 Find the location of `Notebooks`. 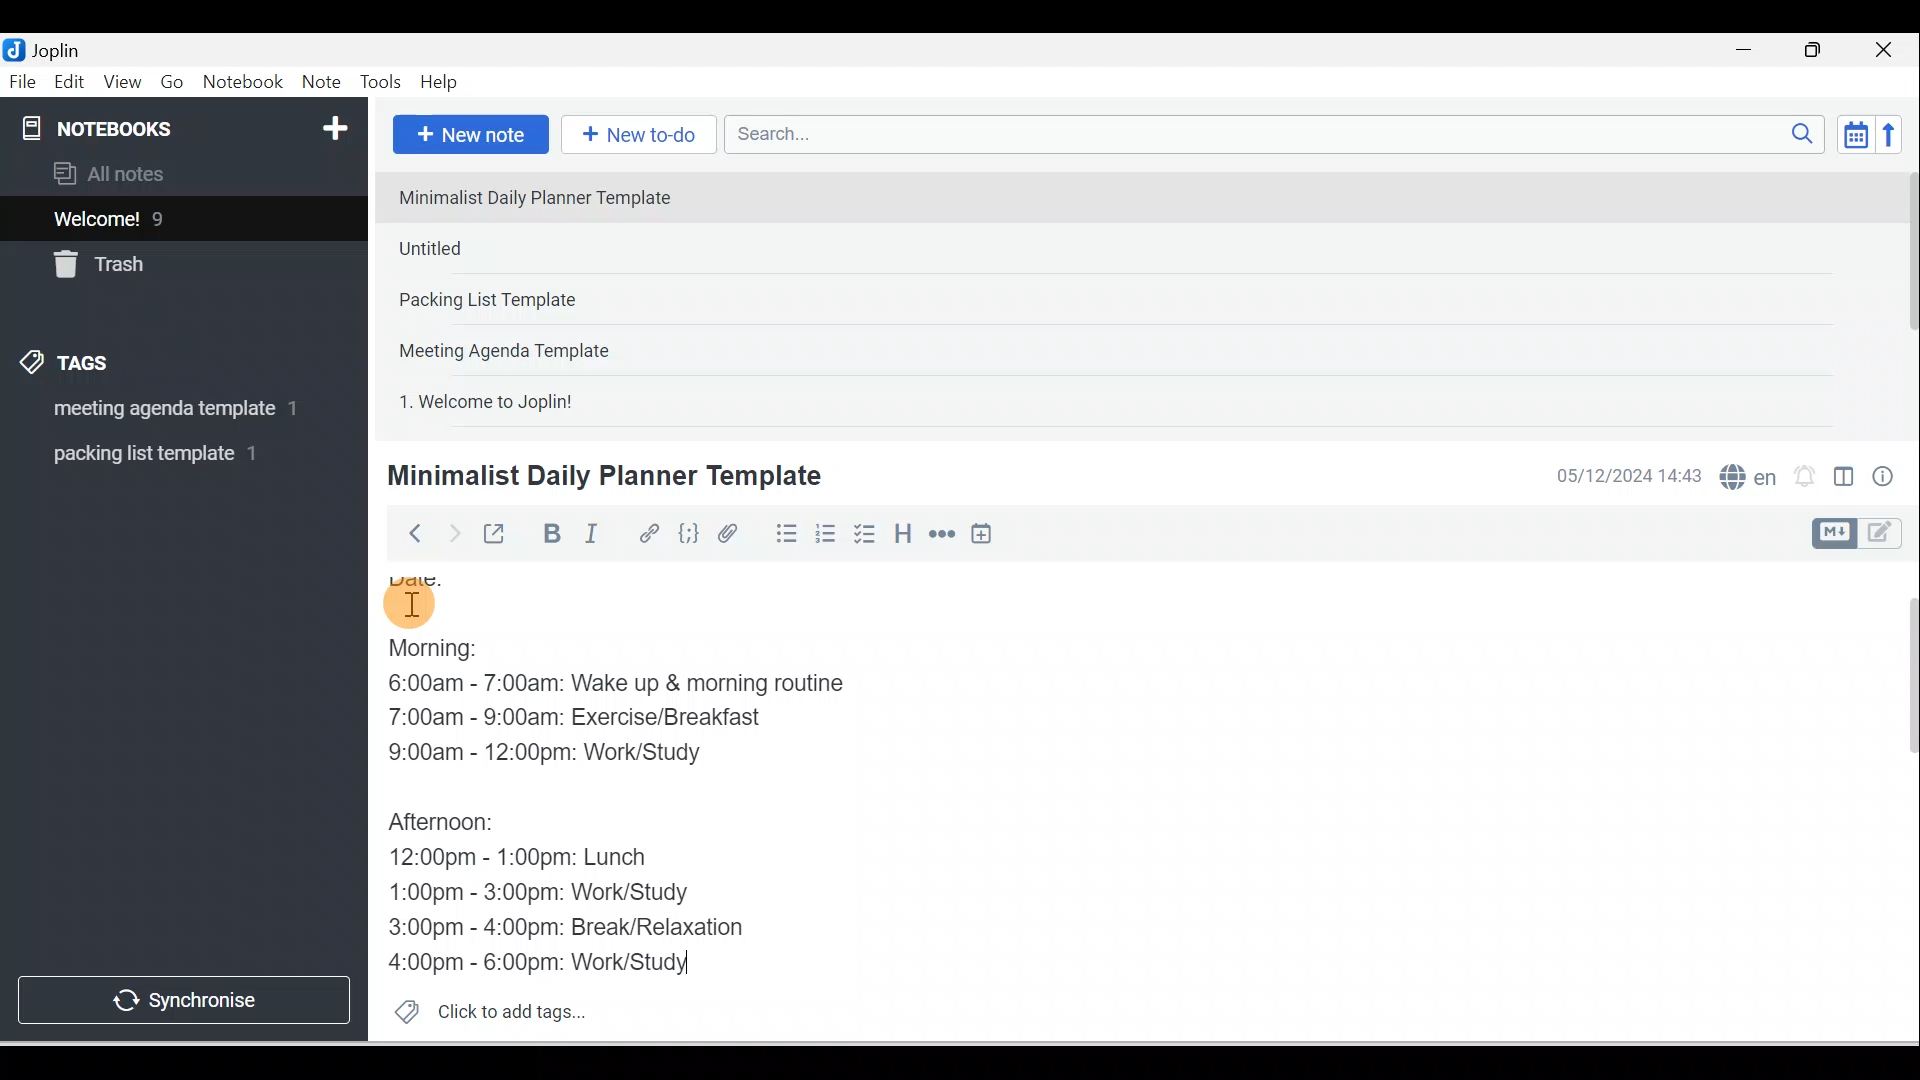

Notebooks is located at coordinates (188, 124).